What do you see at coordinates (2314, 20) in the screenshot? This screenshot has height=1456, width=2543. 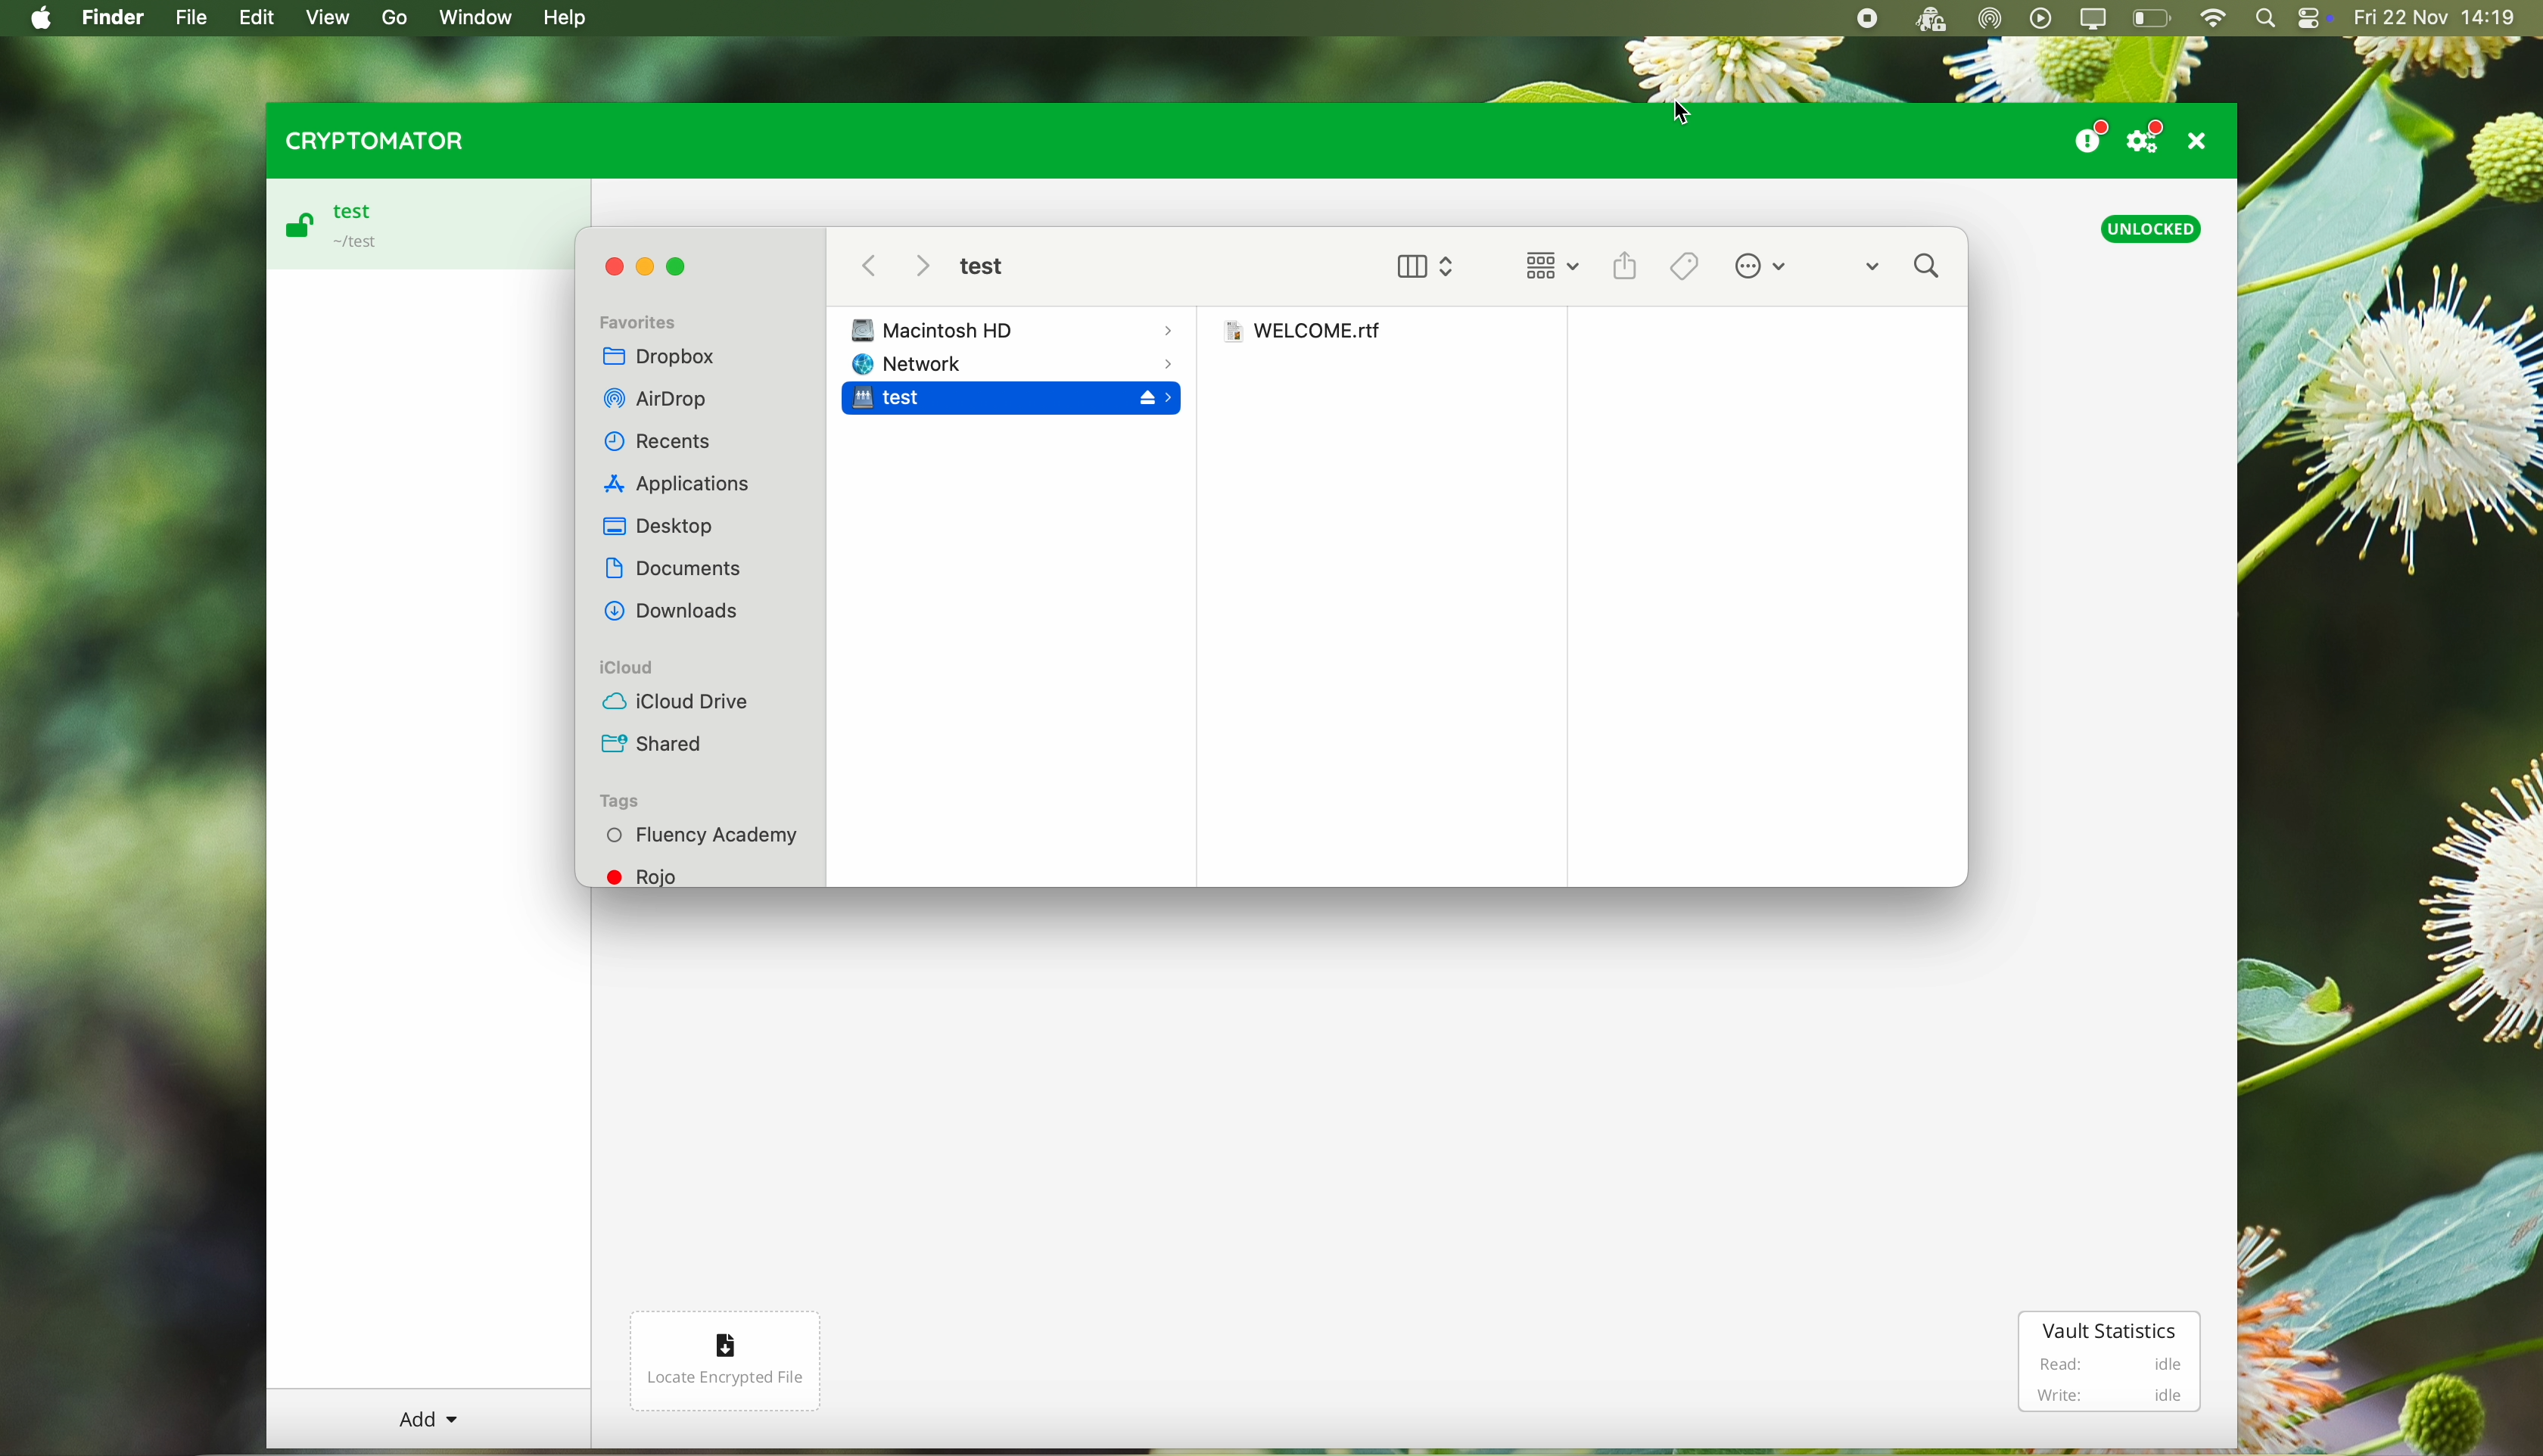 I see `controls` at bounding box center [2314, 20].